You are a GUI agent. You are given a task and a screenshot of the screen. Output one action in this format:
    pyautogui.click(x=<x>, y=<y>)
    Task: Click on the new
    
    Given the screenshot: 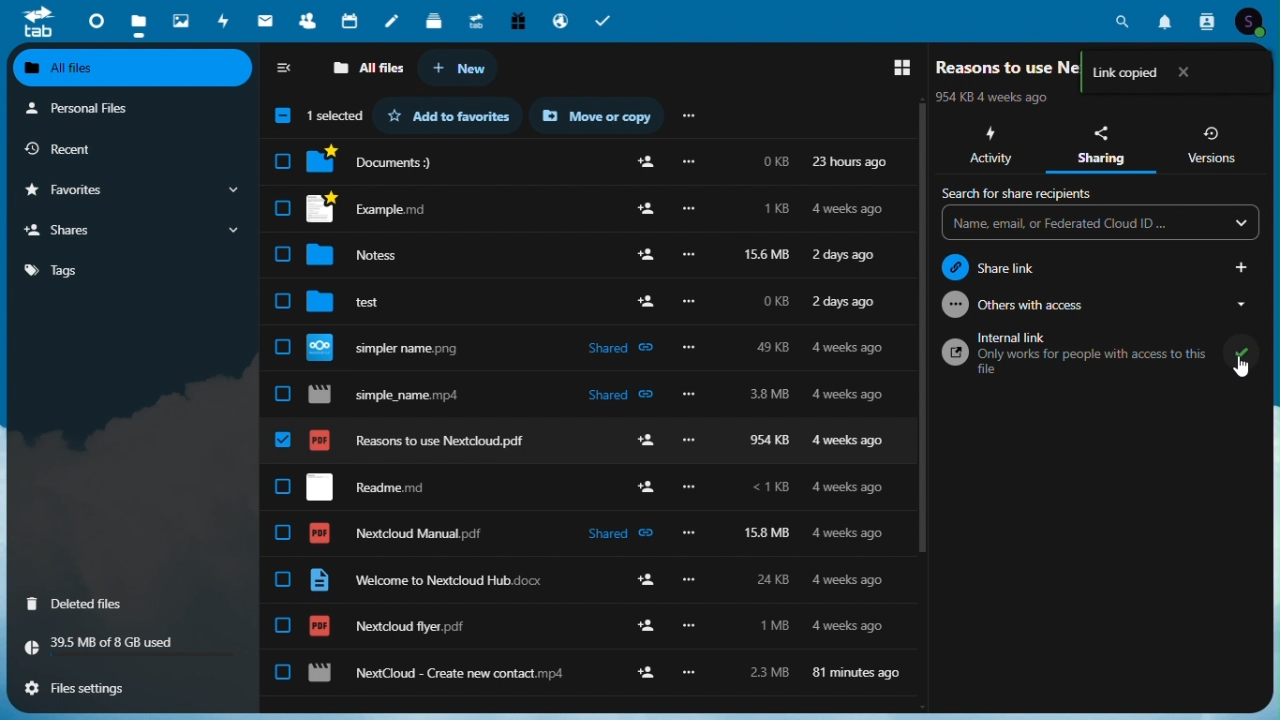 What is the action you would take?
    pyautogui.click(x=466, y=68)
    